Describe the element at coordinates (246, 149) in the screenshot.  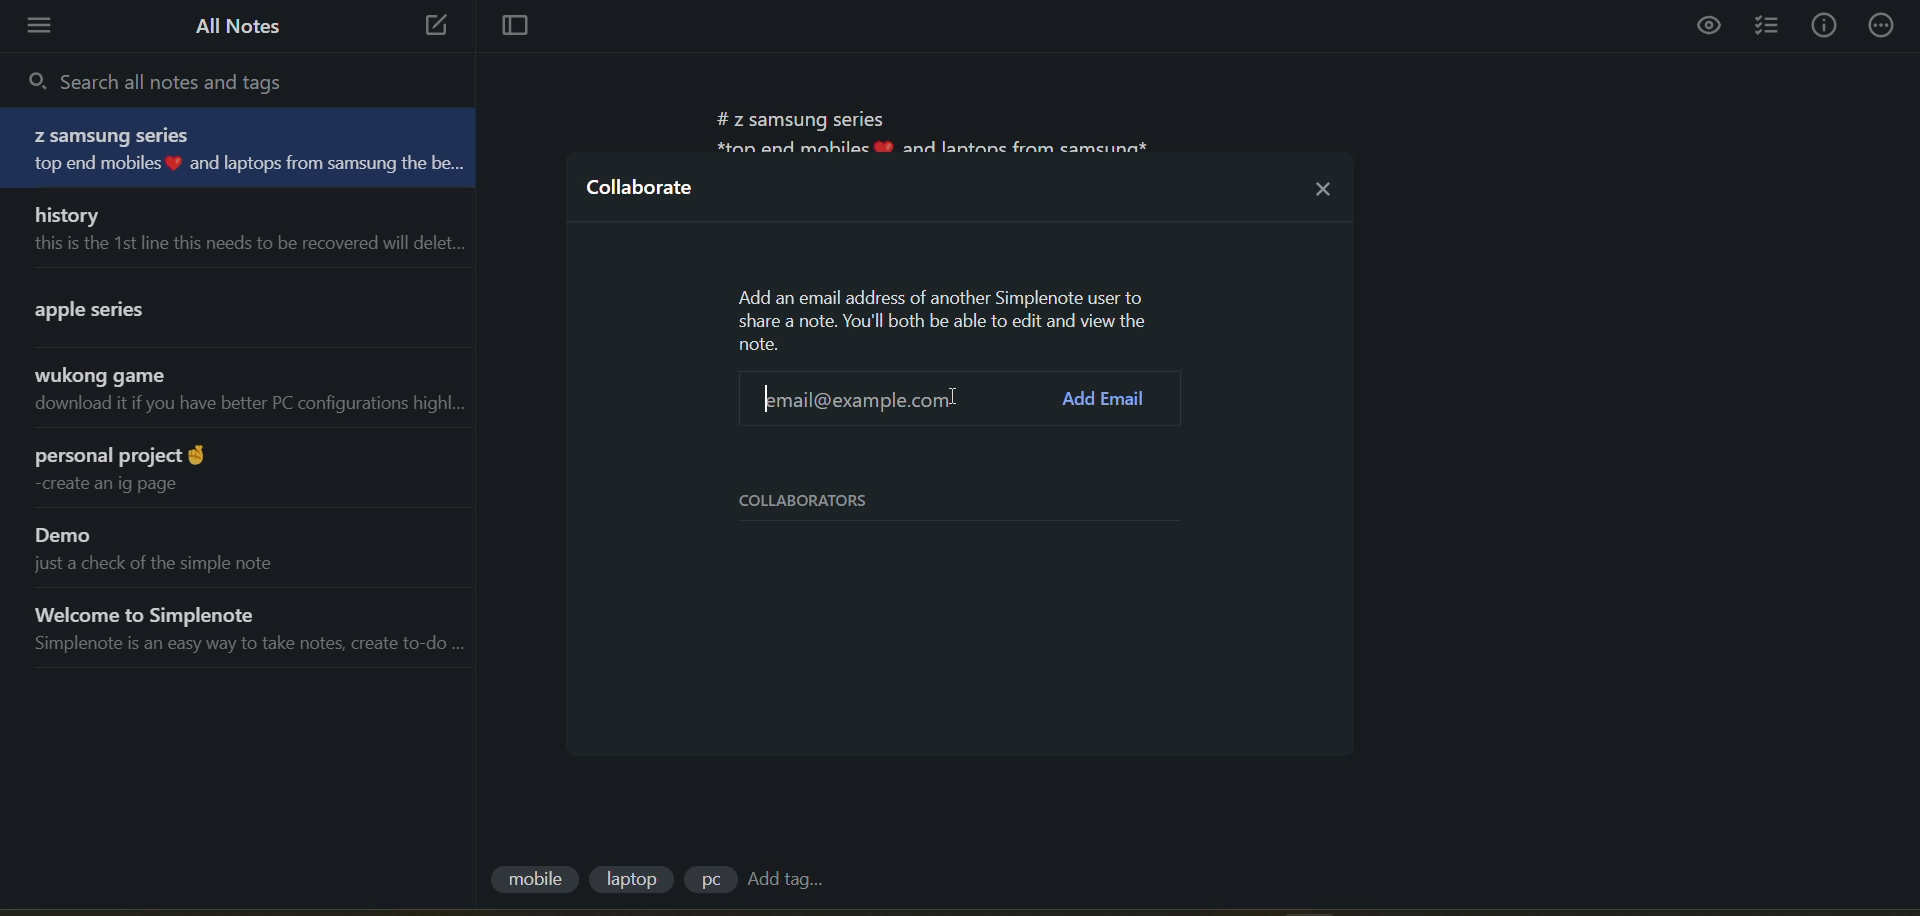
I see `note title and preview` at that location.